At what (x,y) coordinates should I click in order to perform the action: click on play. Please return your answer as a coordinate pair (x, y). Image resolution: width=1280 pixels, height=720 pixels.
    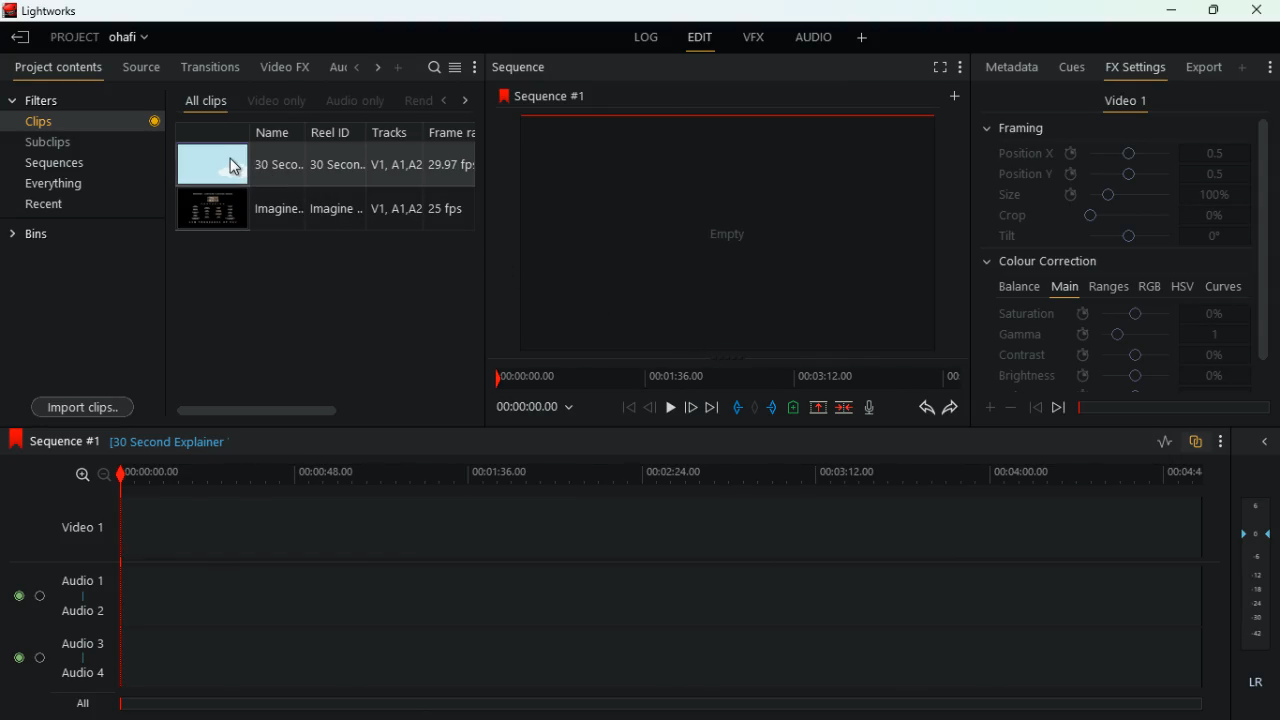
    Looking at the image, I should click on (667, 407).